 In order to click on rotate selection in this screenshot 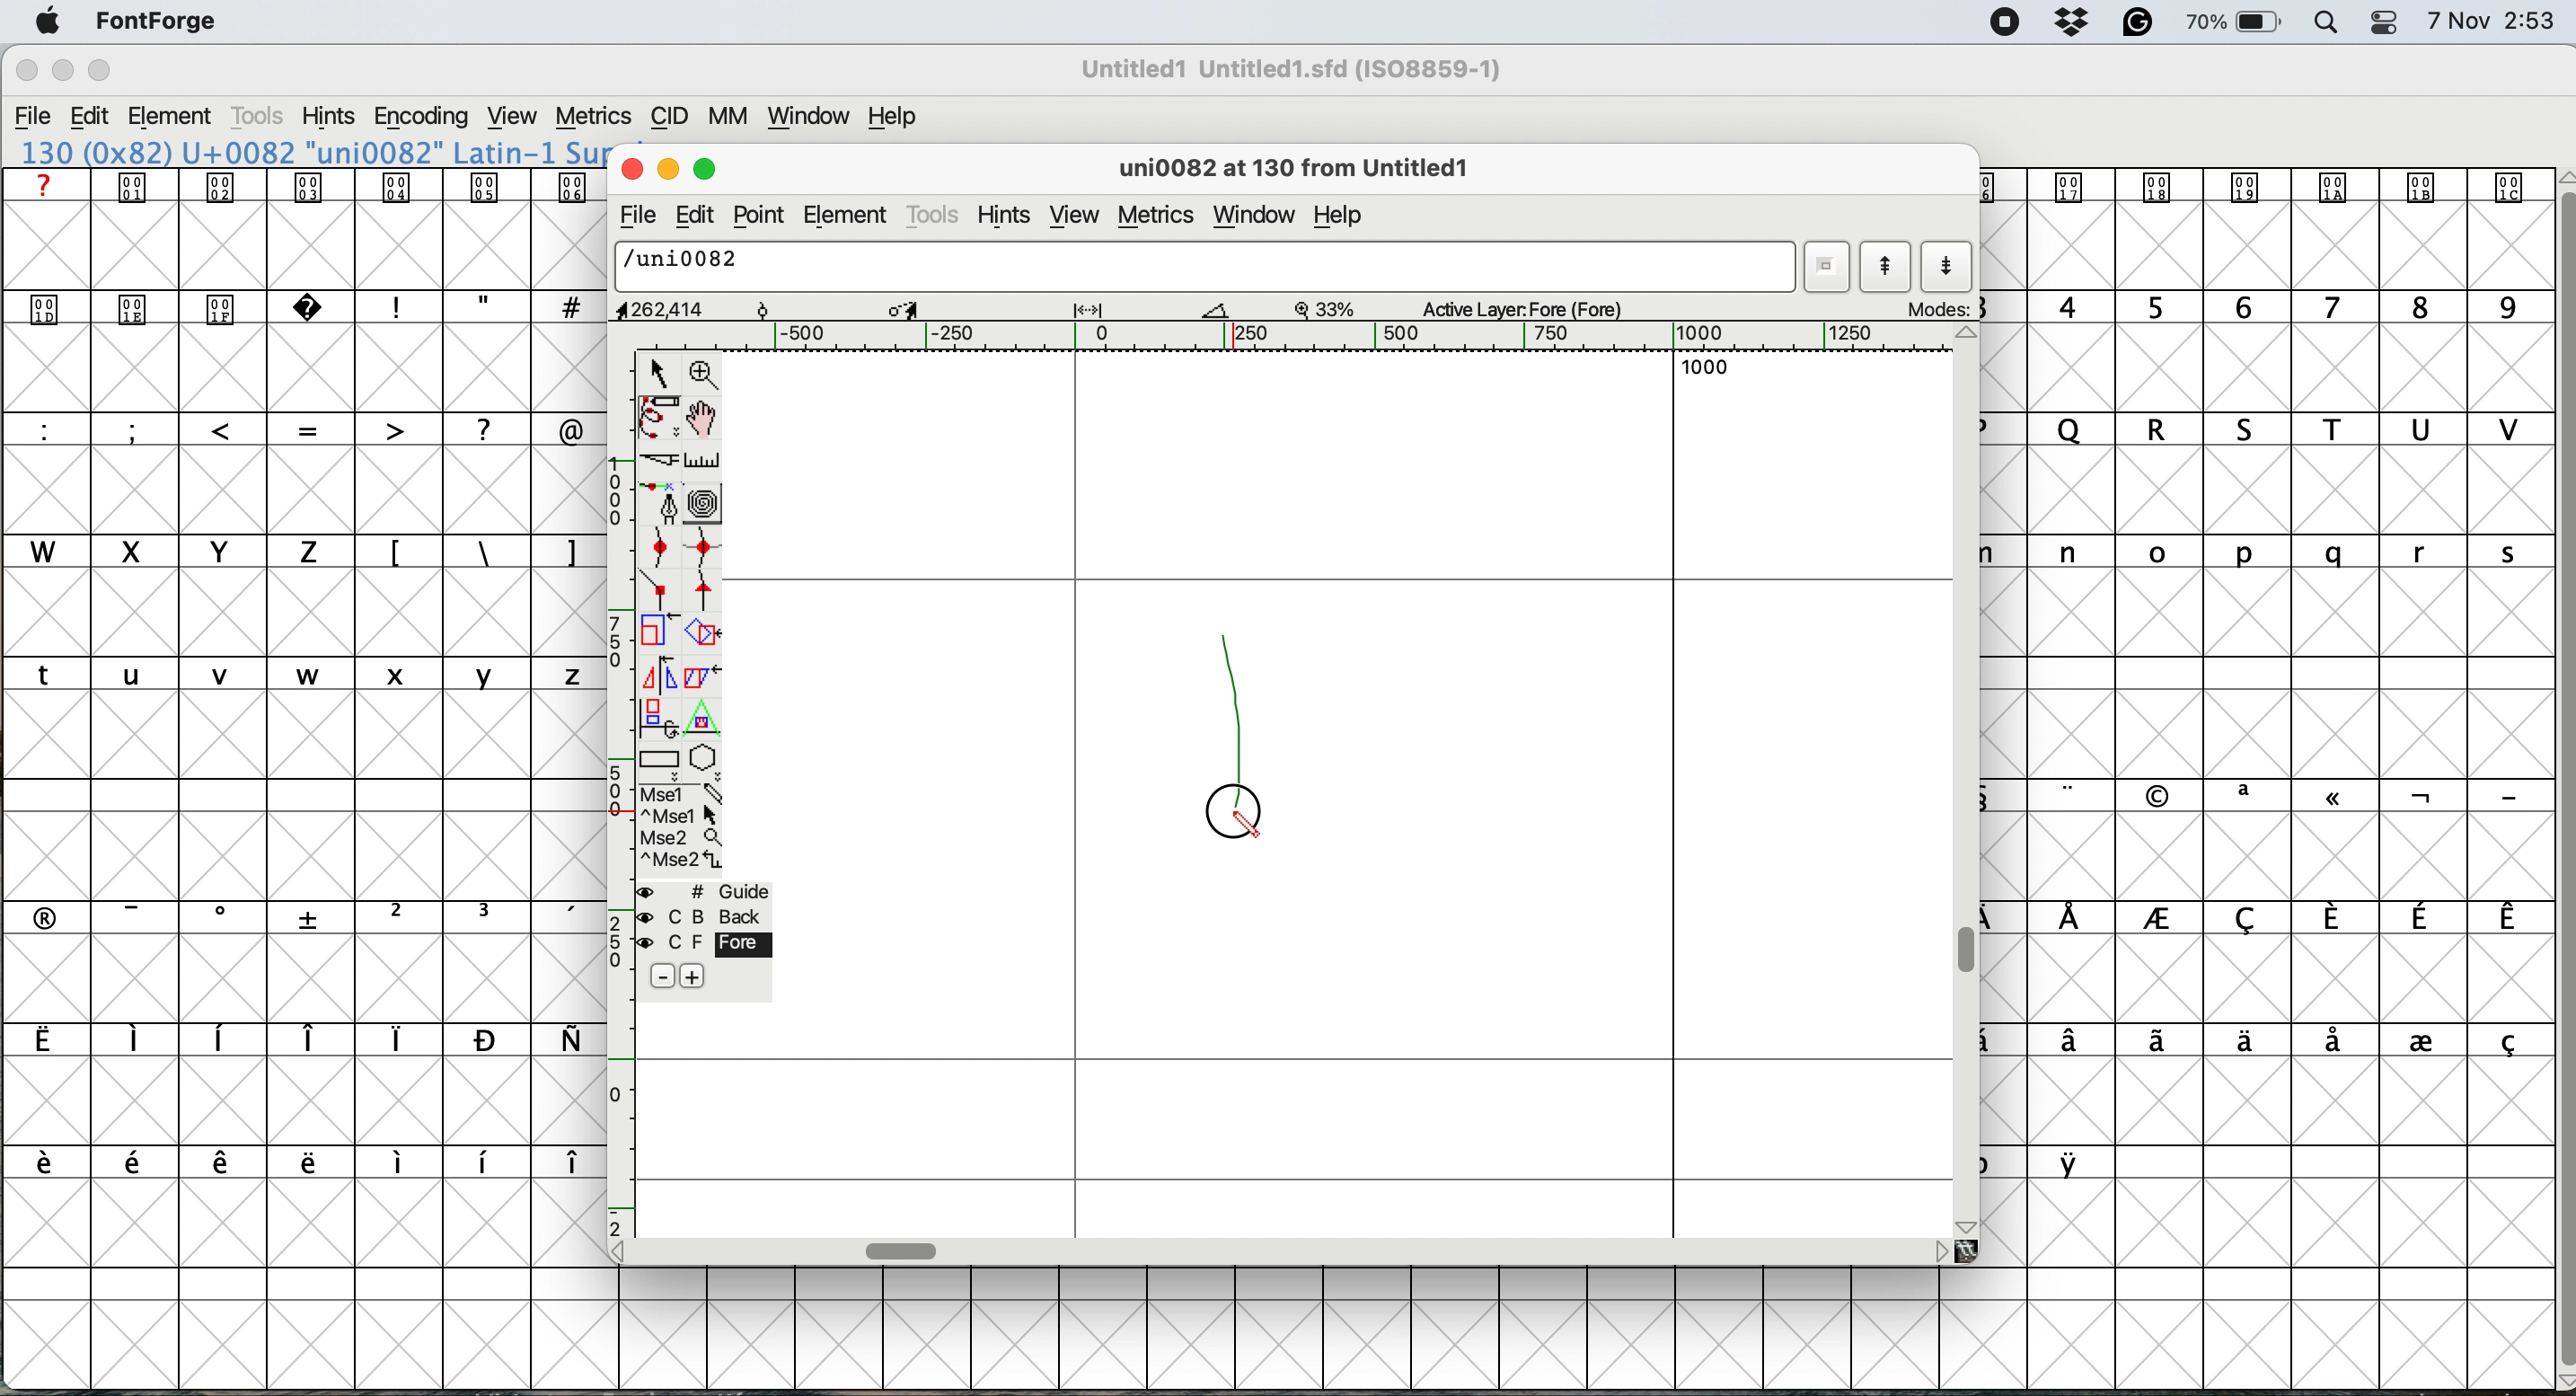, I will do `click(705, 634)`.